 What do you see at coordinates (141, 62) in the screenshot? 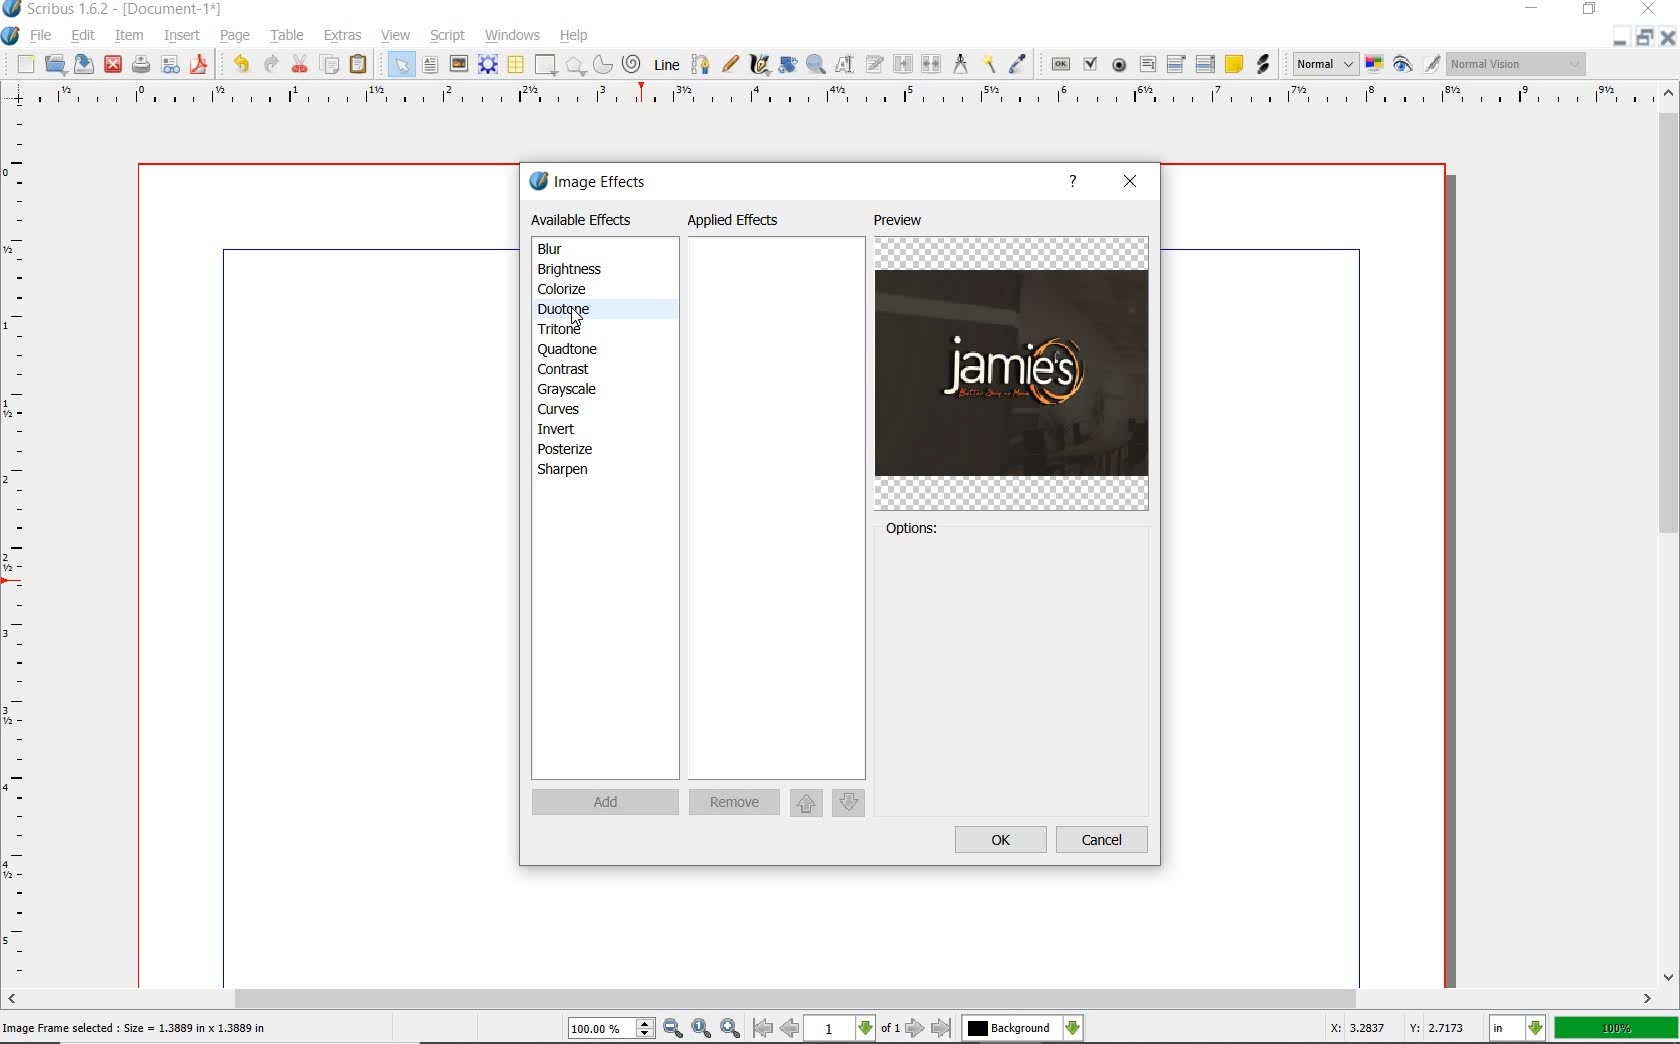
I see `save` at bounding box center [141, 62].